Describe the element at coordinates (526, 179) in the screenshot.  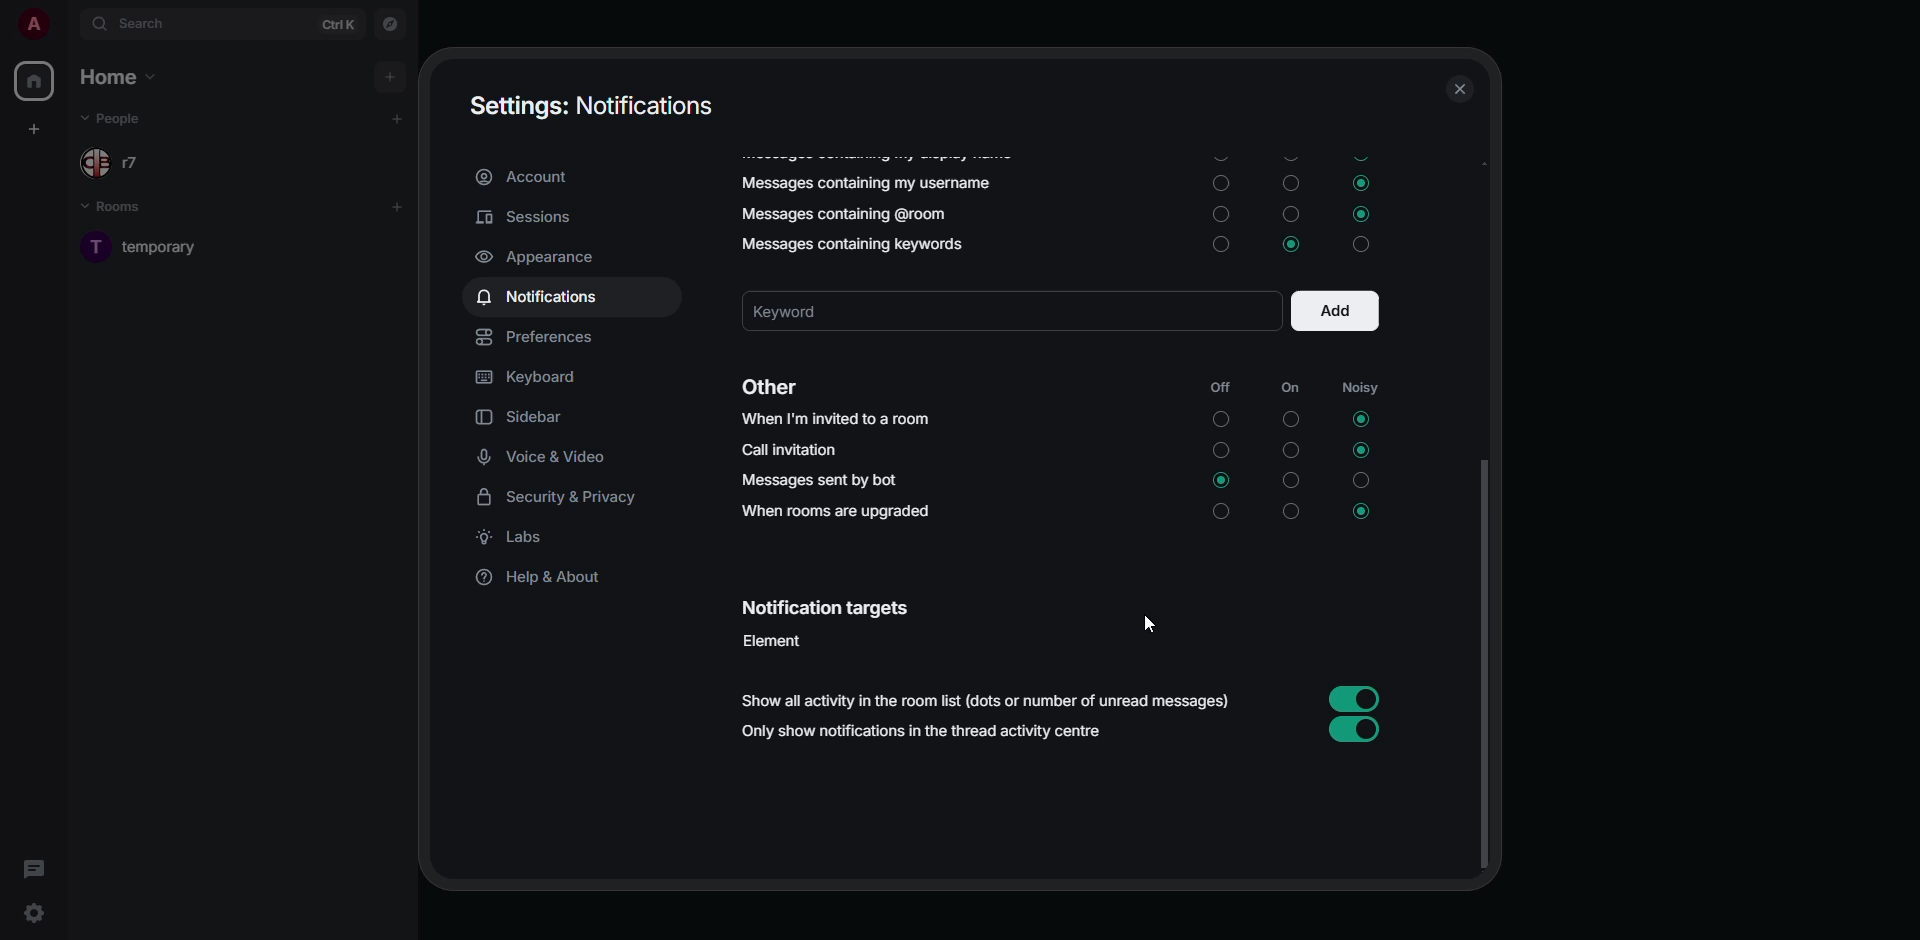
I see `account` at that location.